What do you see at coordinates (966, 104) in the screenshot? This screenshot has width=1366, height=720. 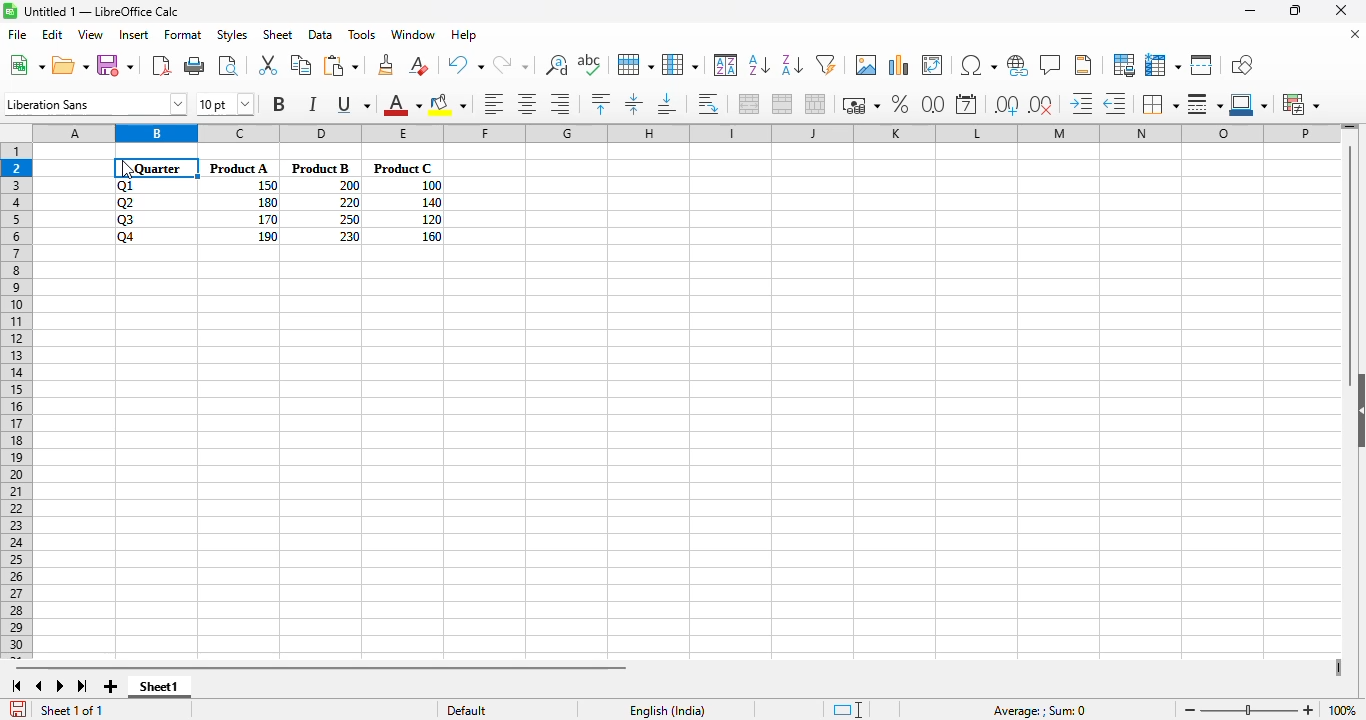 I see `format as date` at bounding box center [966, 104].